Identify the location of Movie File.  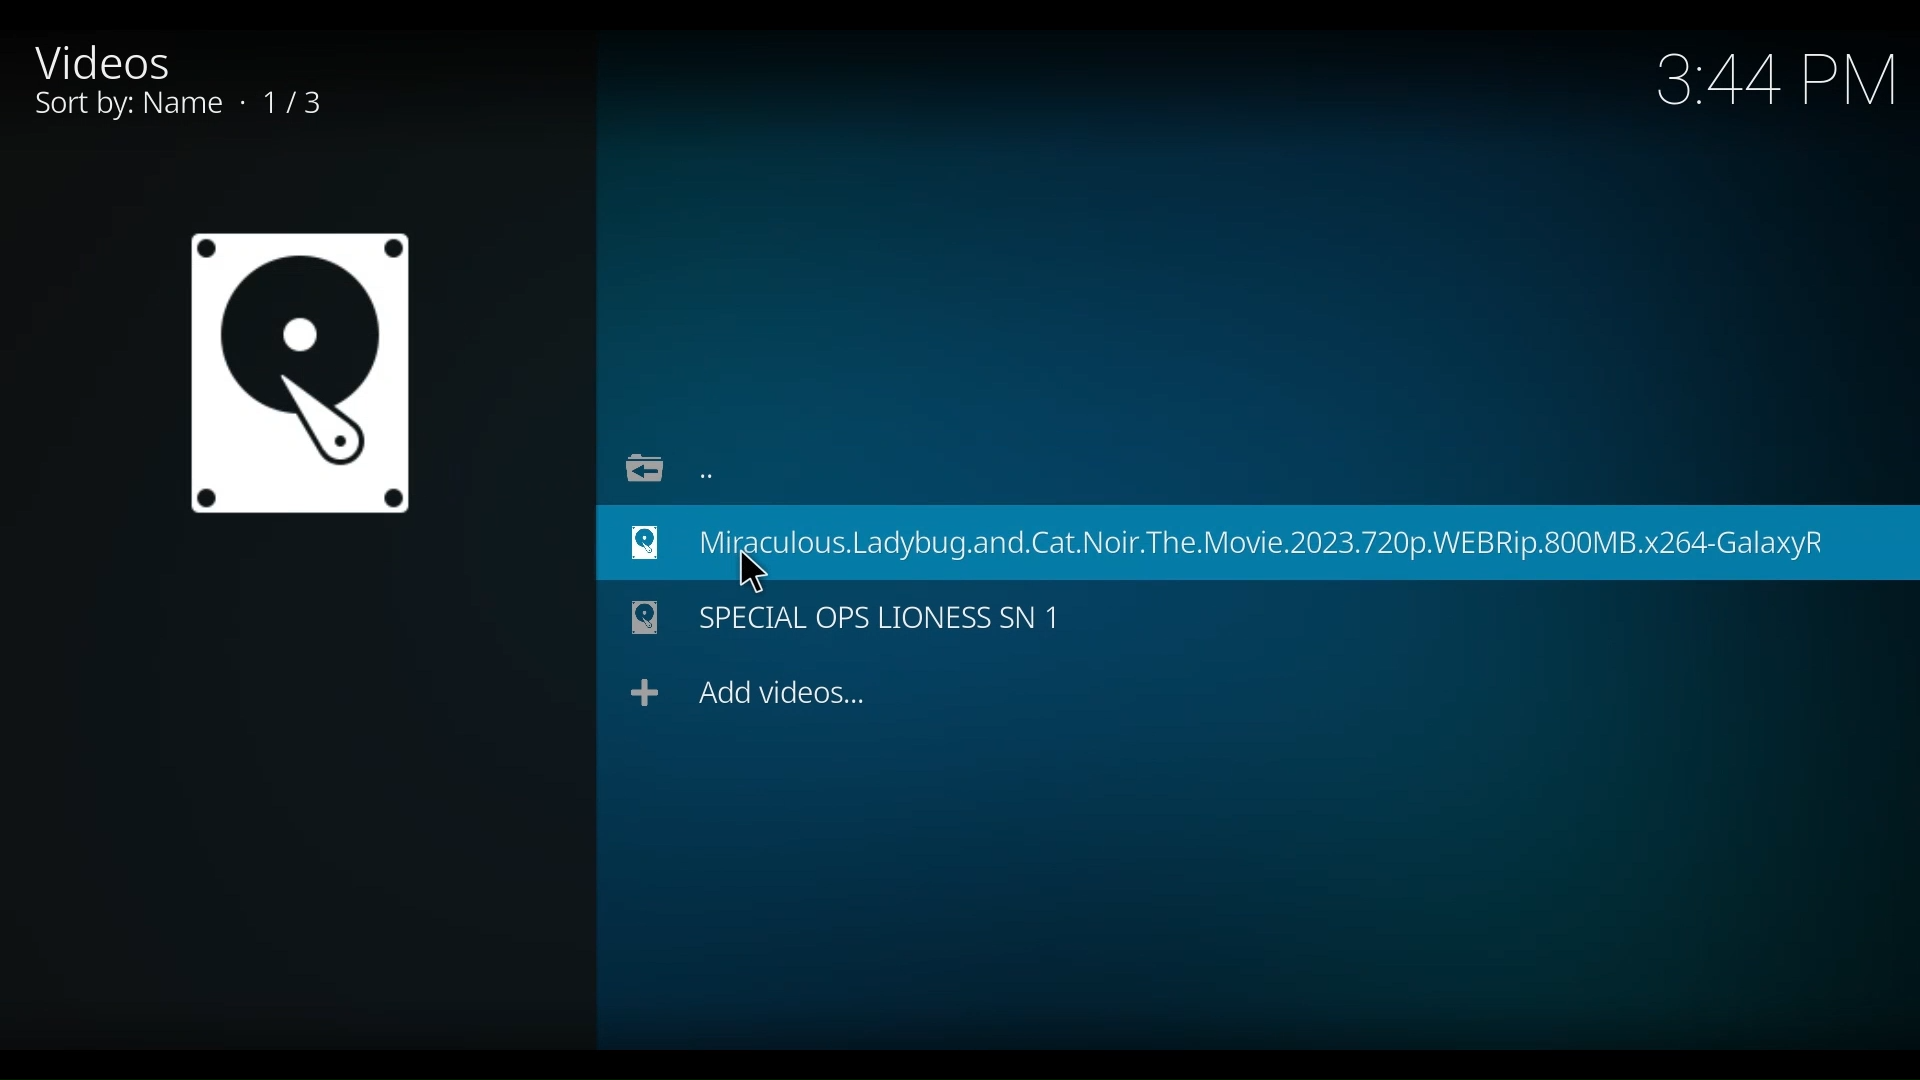
(298, 373).